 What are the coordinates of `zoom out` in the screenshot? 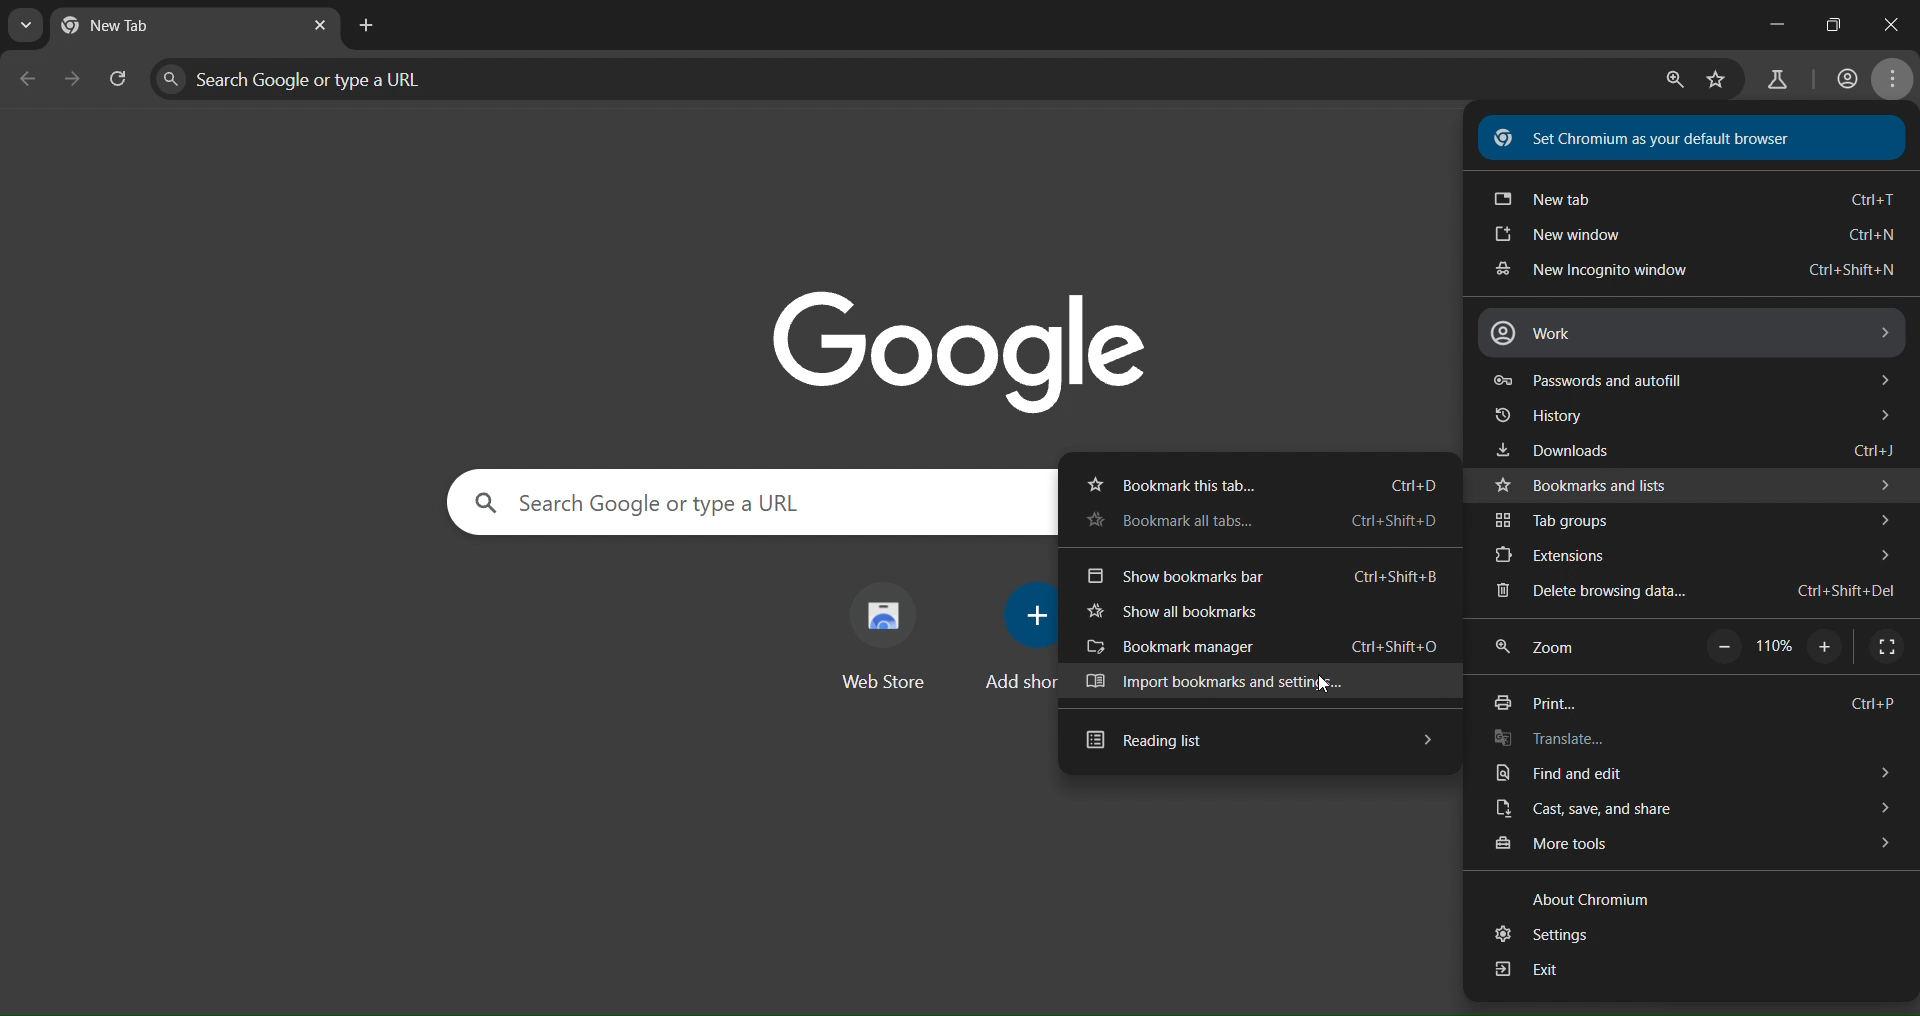 It's located at (1723, 647).